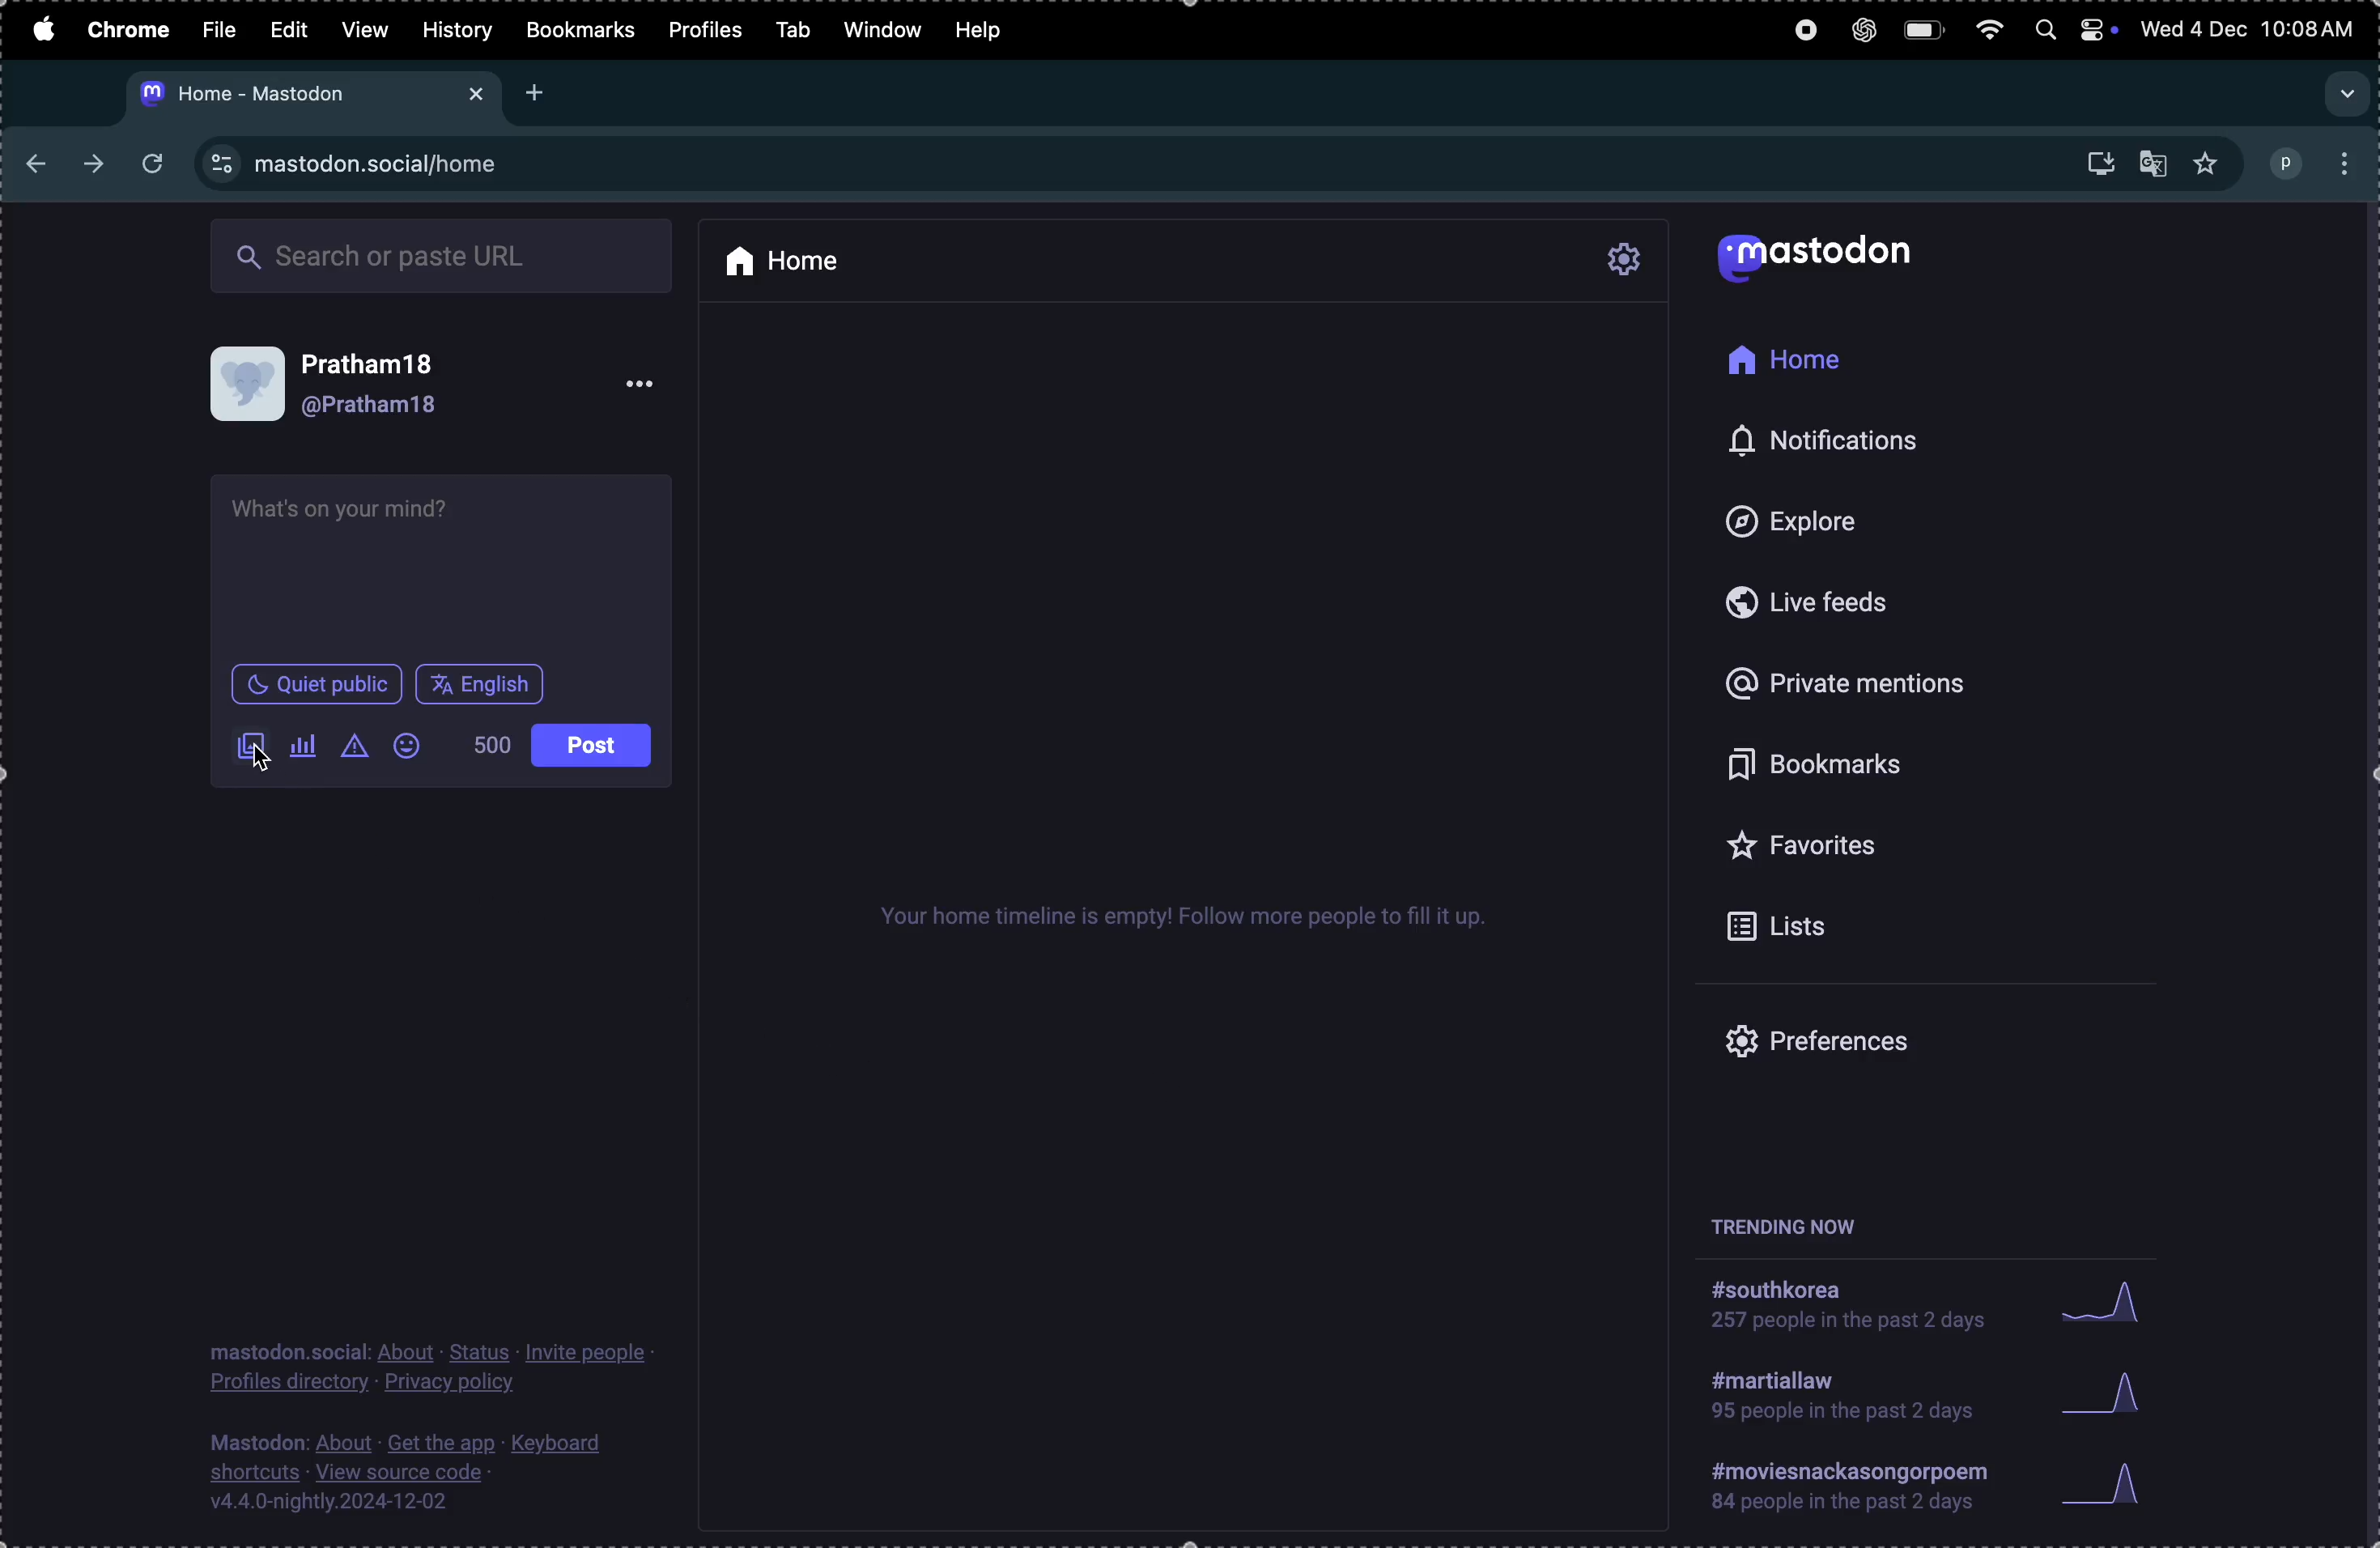 Image resolution: width=2380 pixels, height=1548 pixels. What do you see at coordinates (1780, 924) in the screenshot?
I see `lists` at bounding box center [1780, 924].